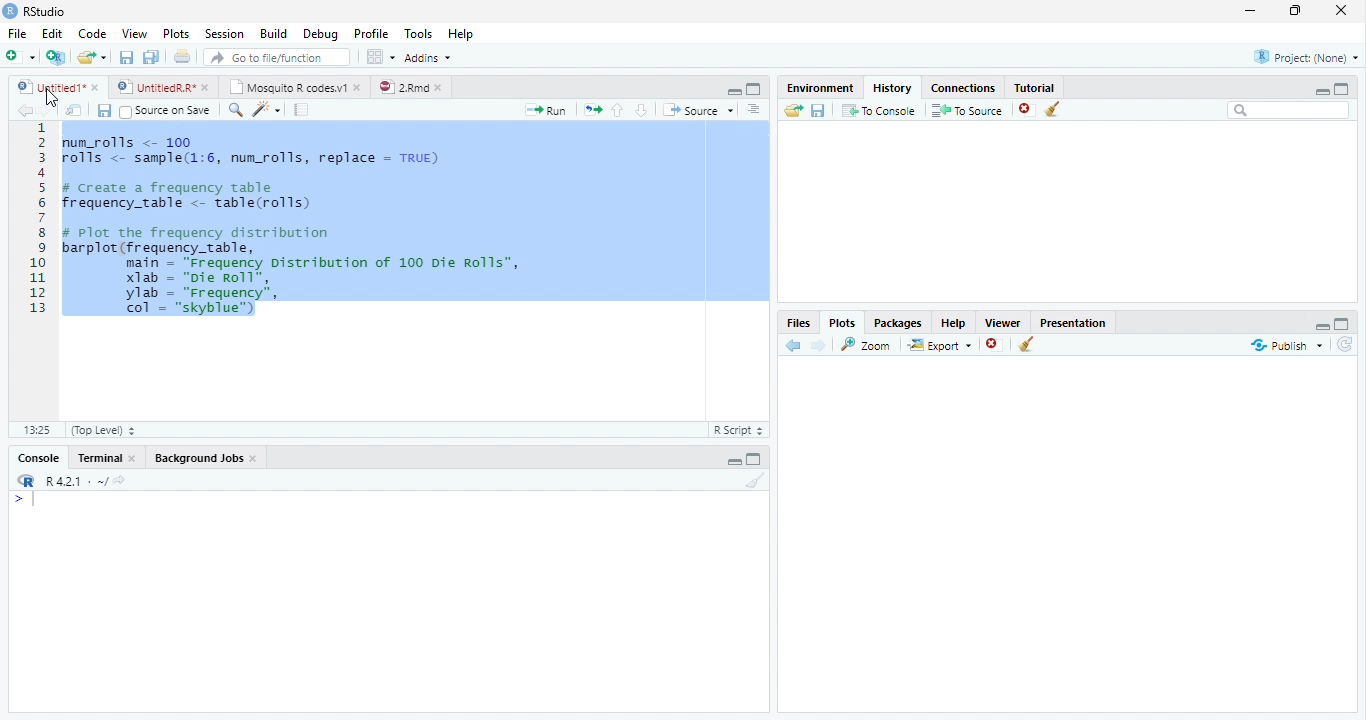  I want to click on Go to file/function, so click(275, 57).